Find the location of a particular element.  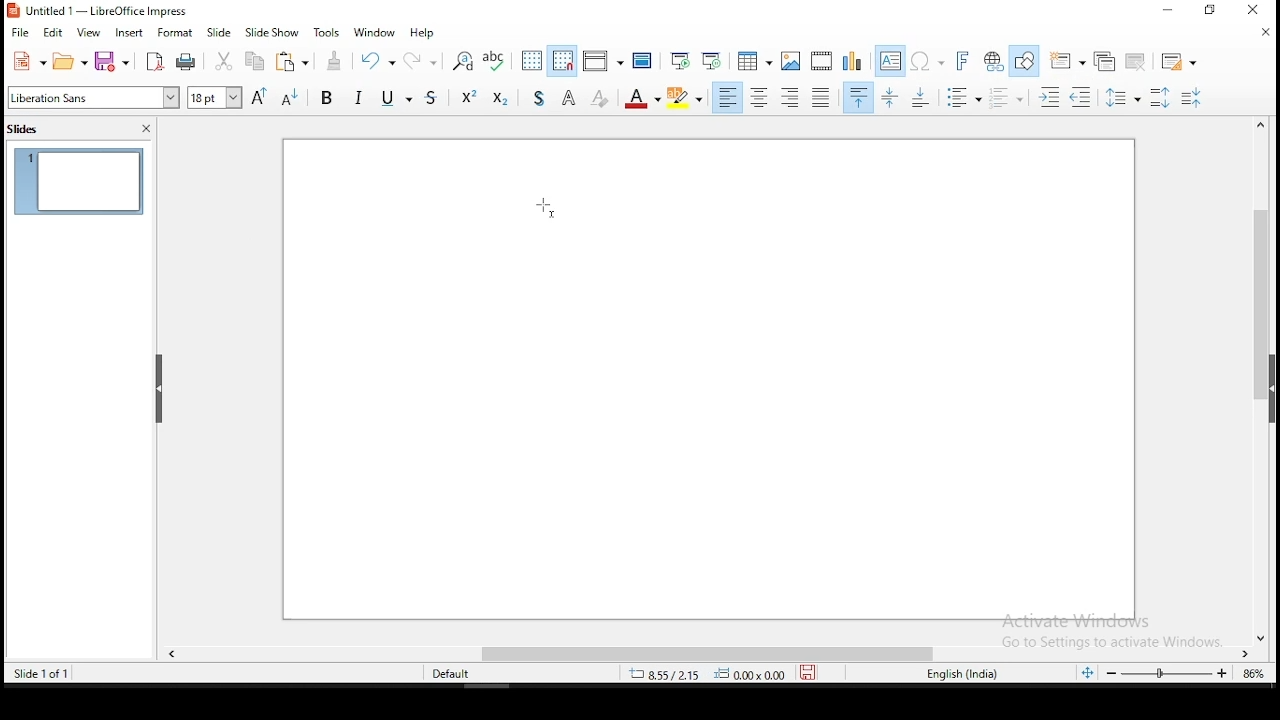

align top is located at coordinates (856, 99).